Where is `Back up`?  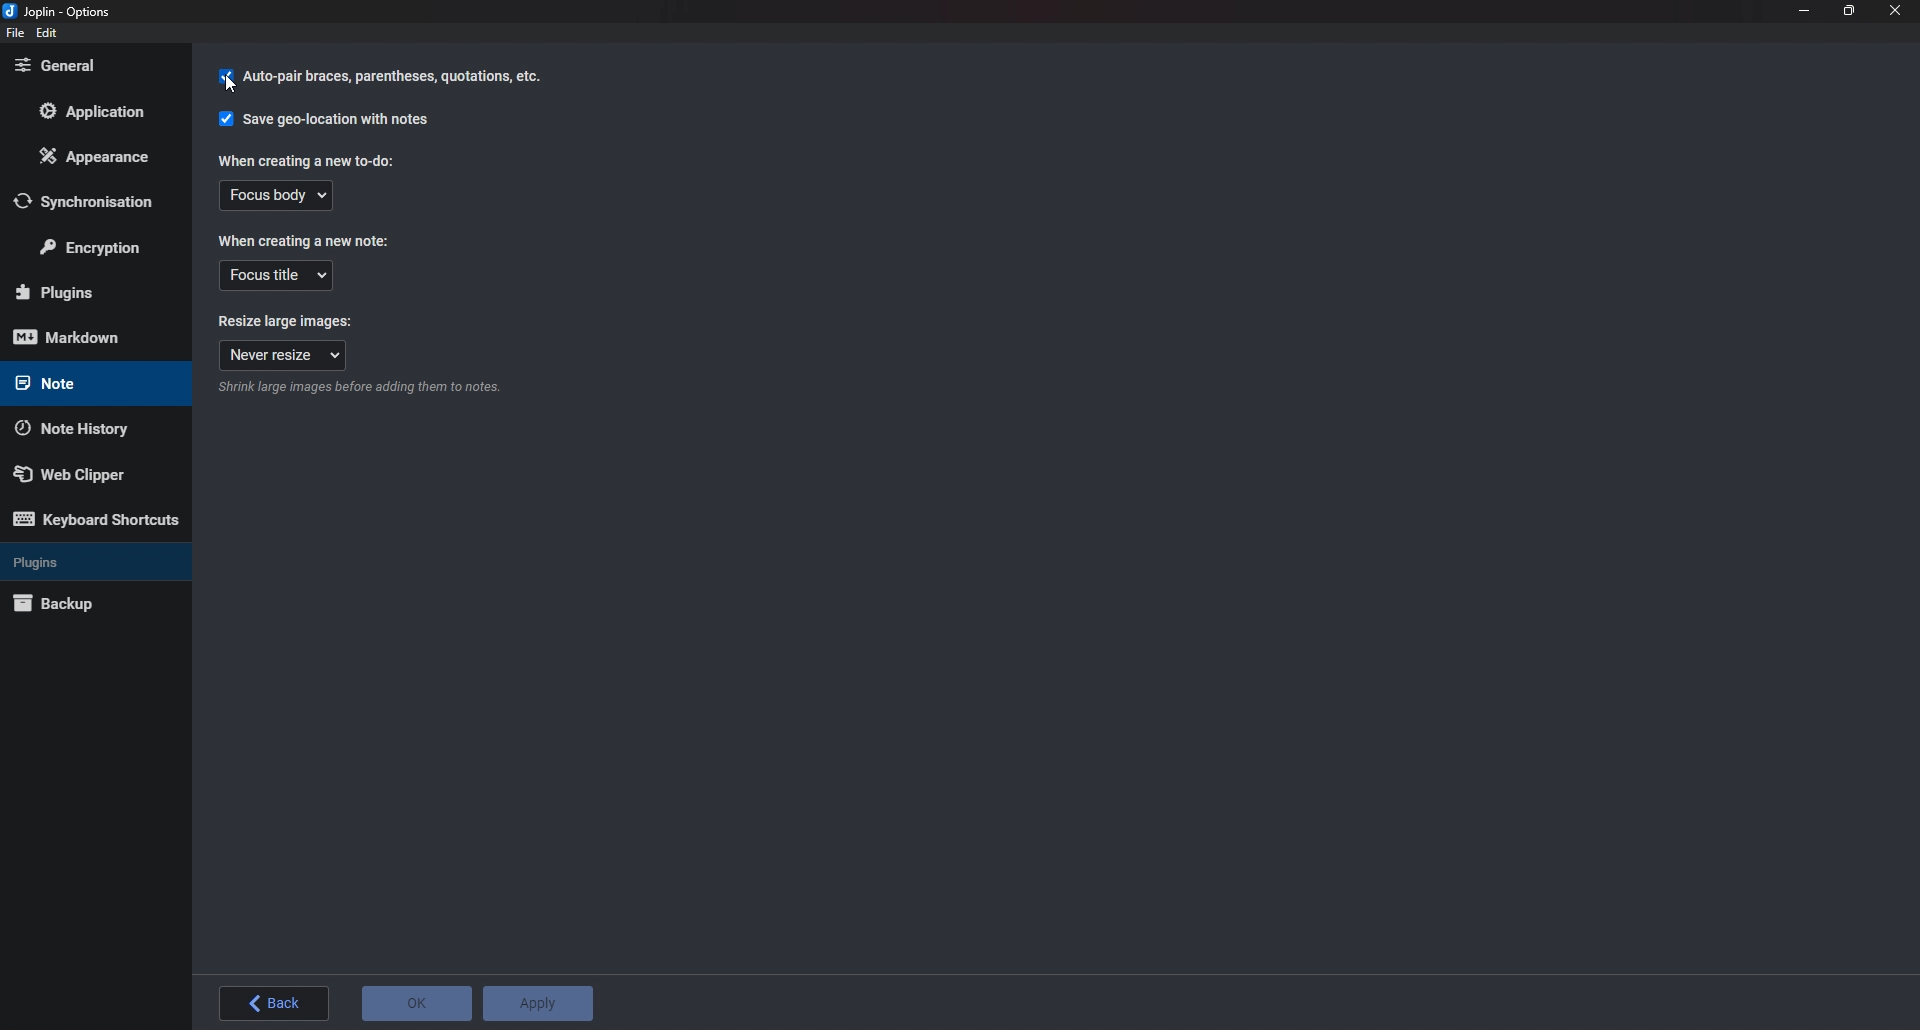
Back up is located at coordinates (92, 604).